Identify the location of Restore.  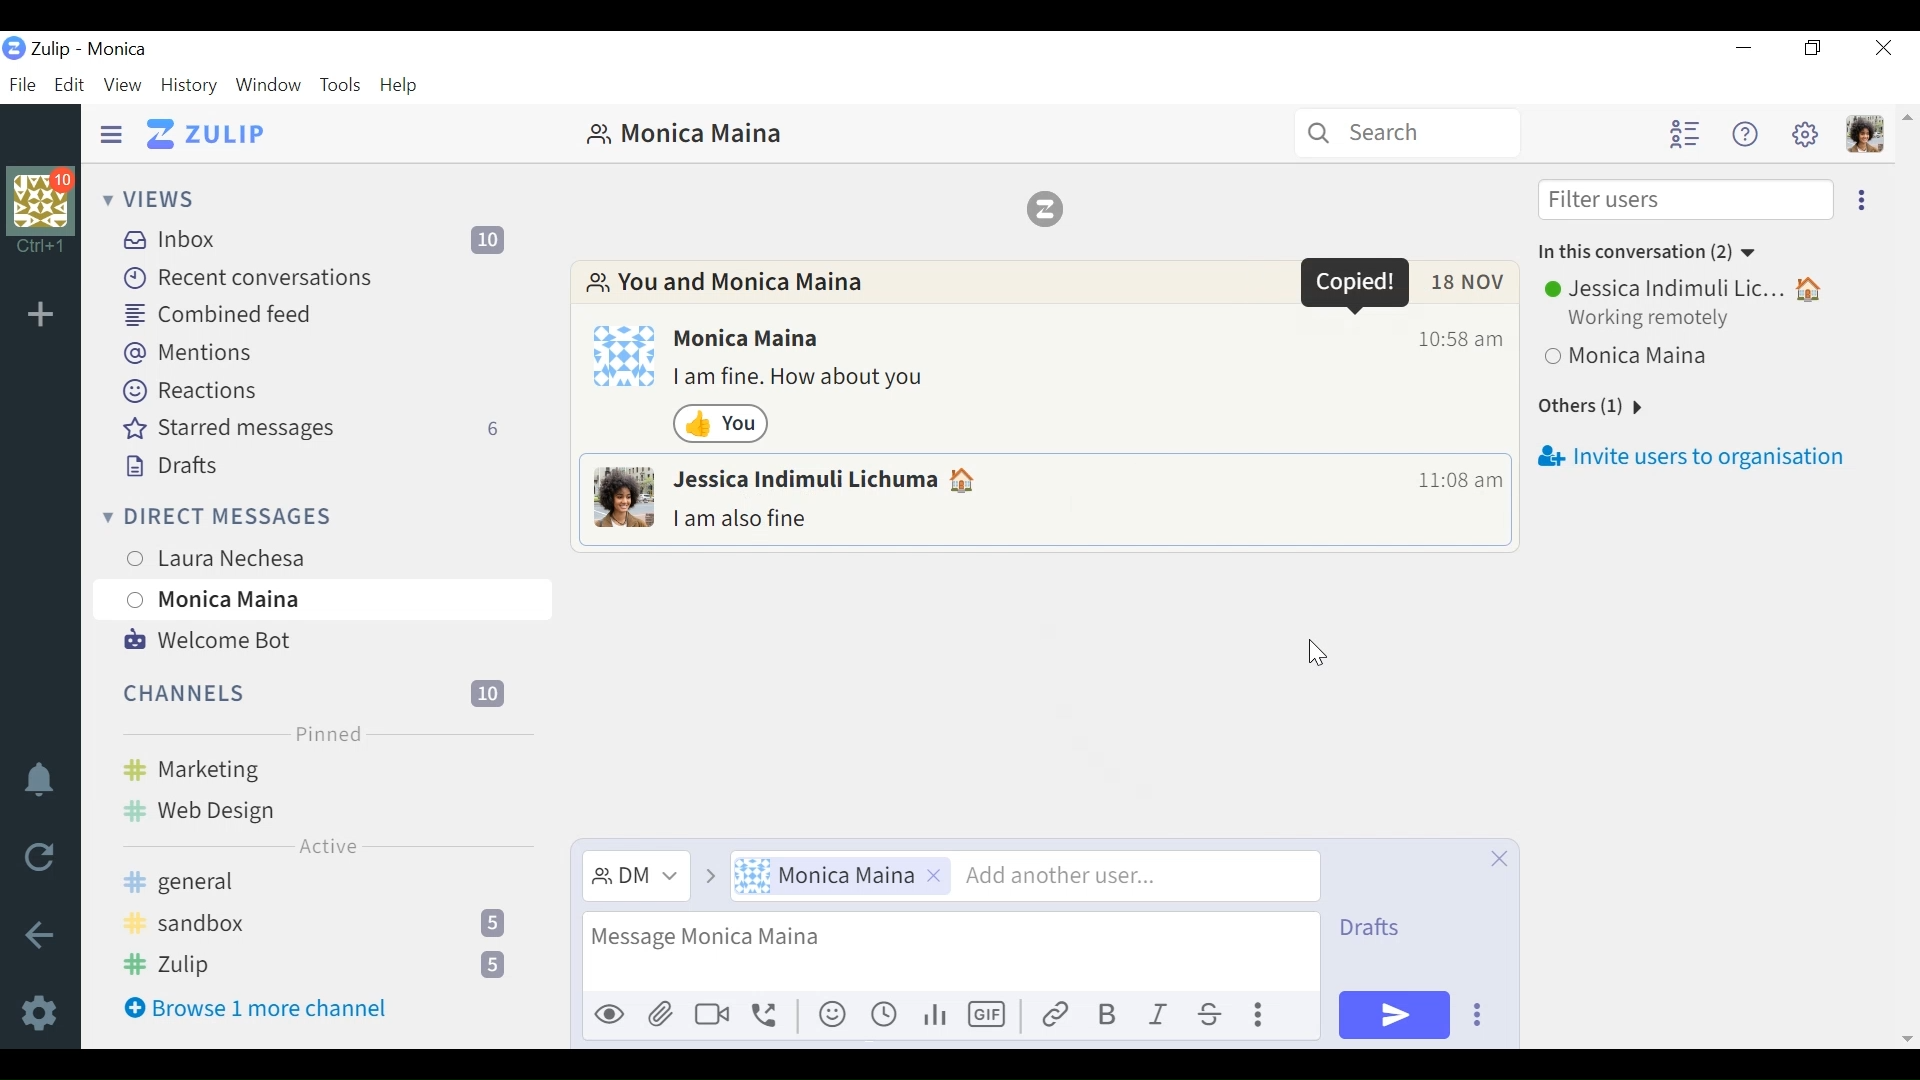
(1813, 49).